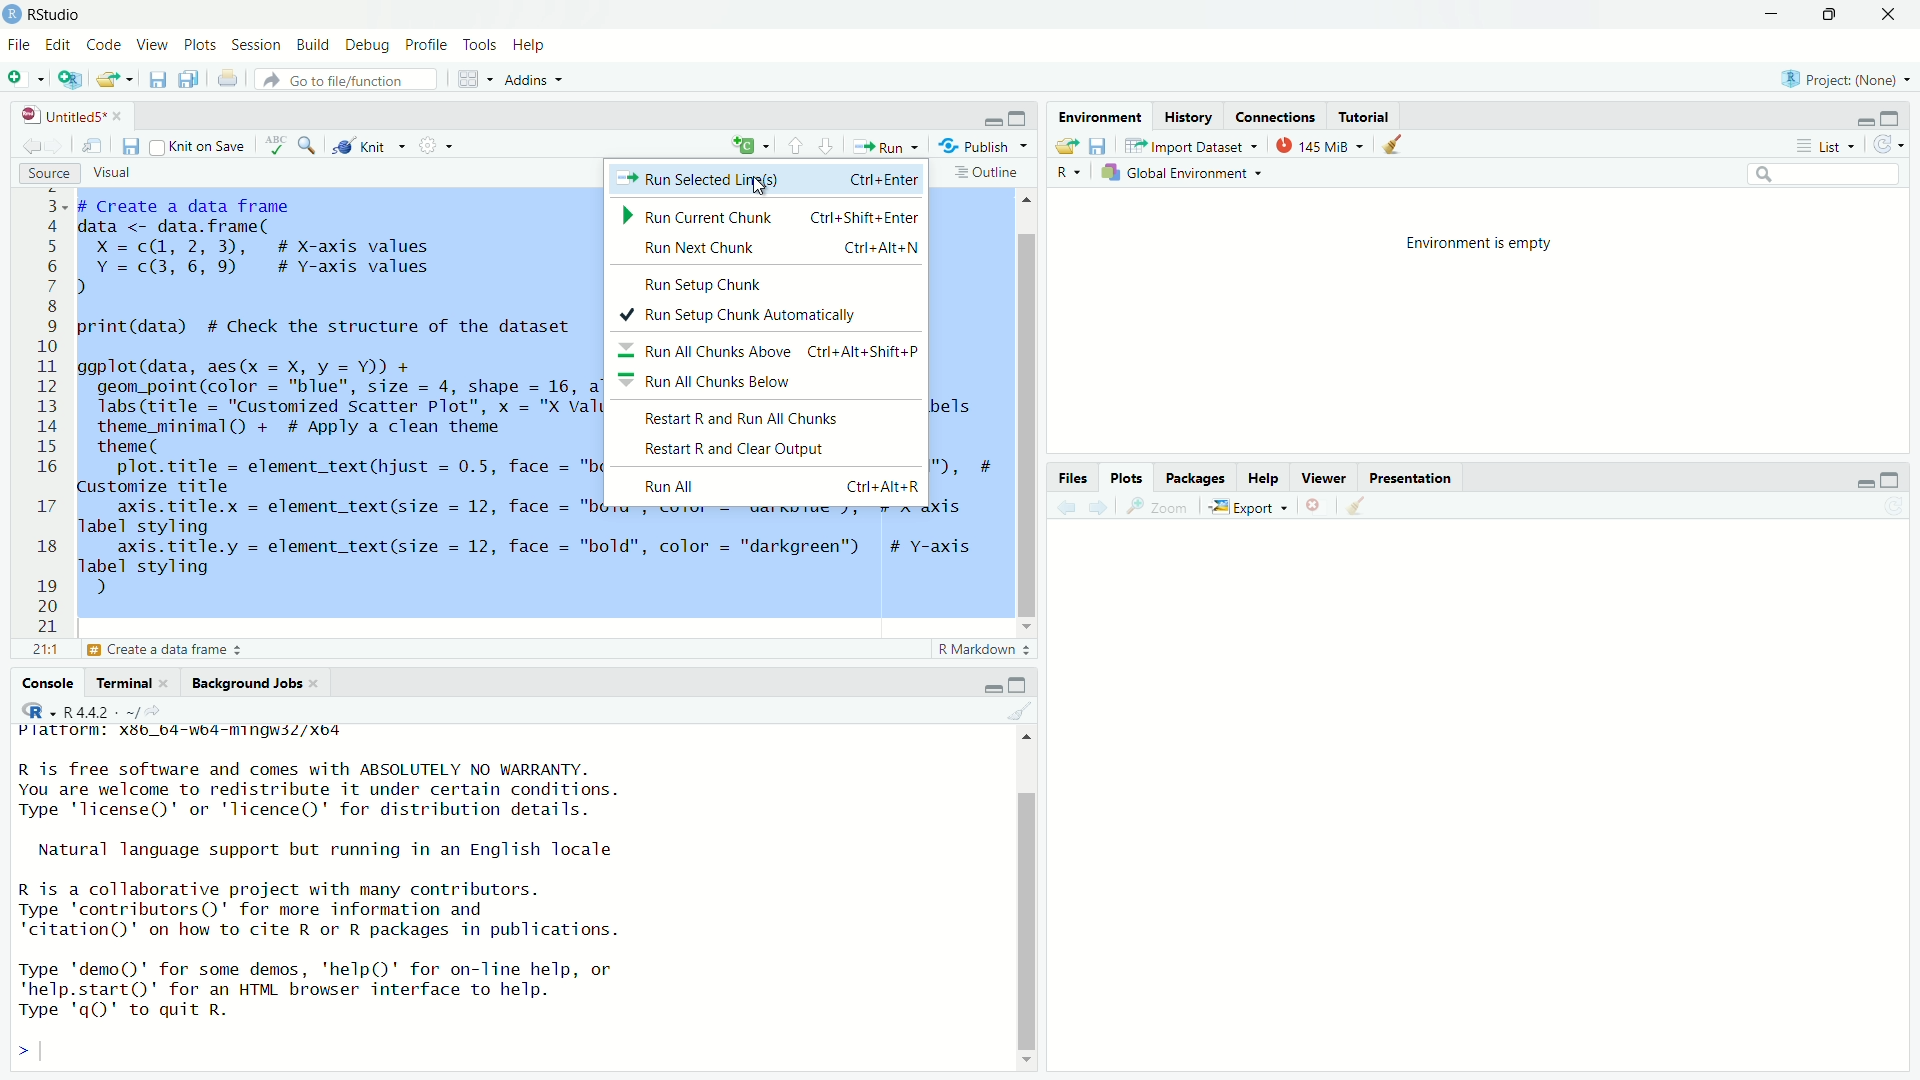 The width and height of the screenshot is (1920, 1080). Describe the element at coordinates (1061, 172) in the screenshot. I see `R` at that location.